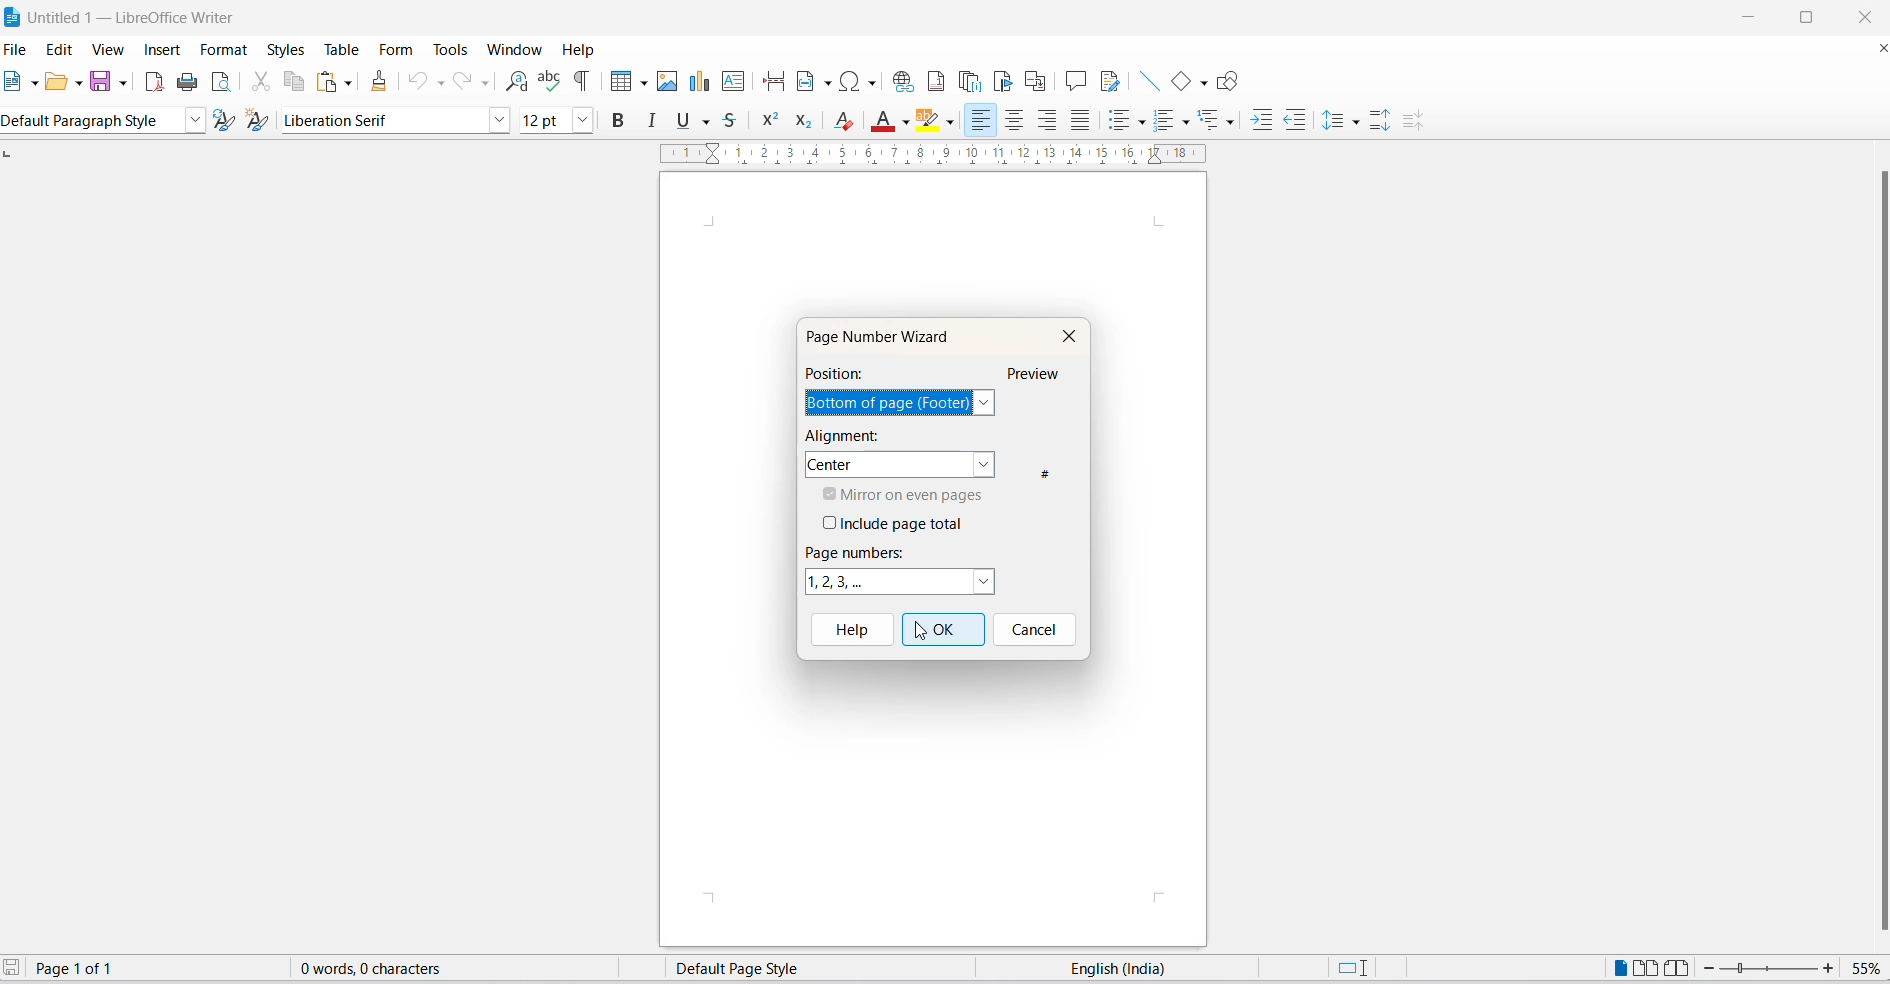 Image resolution: width=1890 pixels, height=984 pixels. Describe the element at coordinates (461, 84) in the screenshot. I see `redo` at that location.